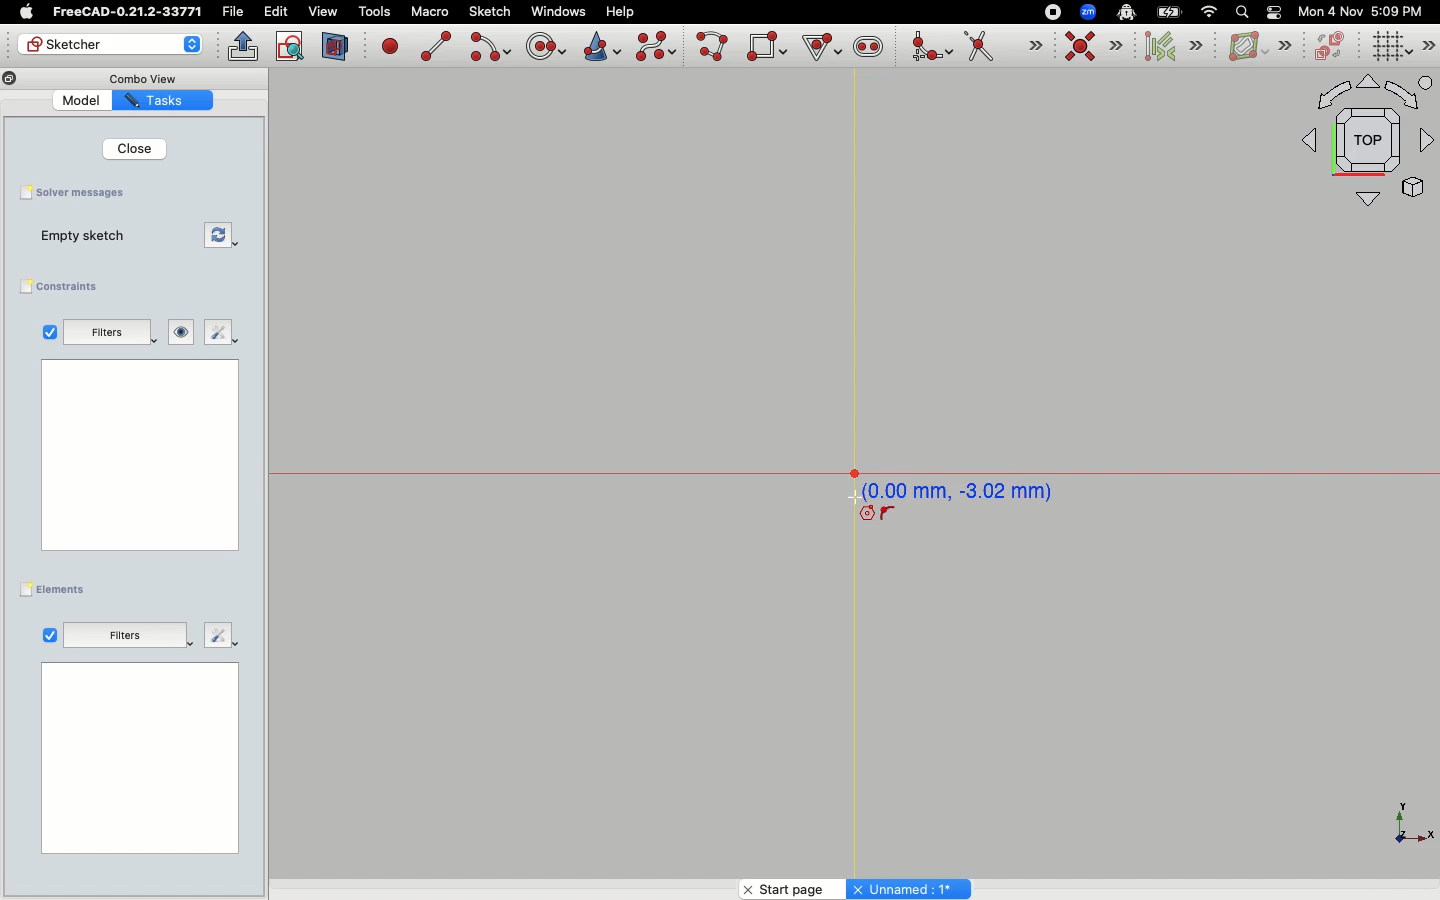 This screenshot has width=1440, height=900. Describe the element at coordinates (656, 46) in the screenshot. I see `Create b-spline` at that location.